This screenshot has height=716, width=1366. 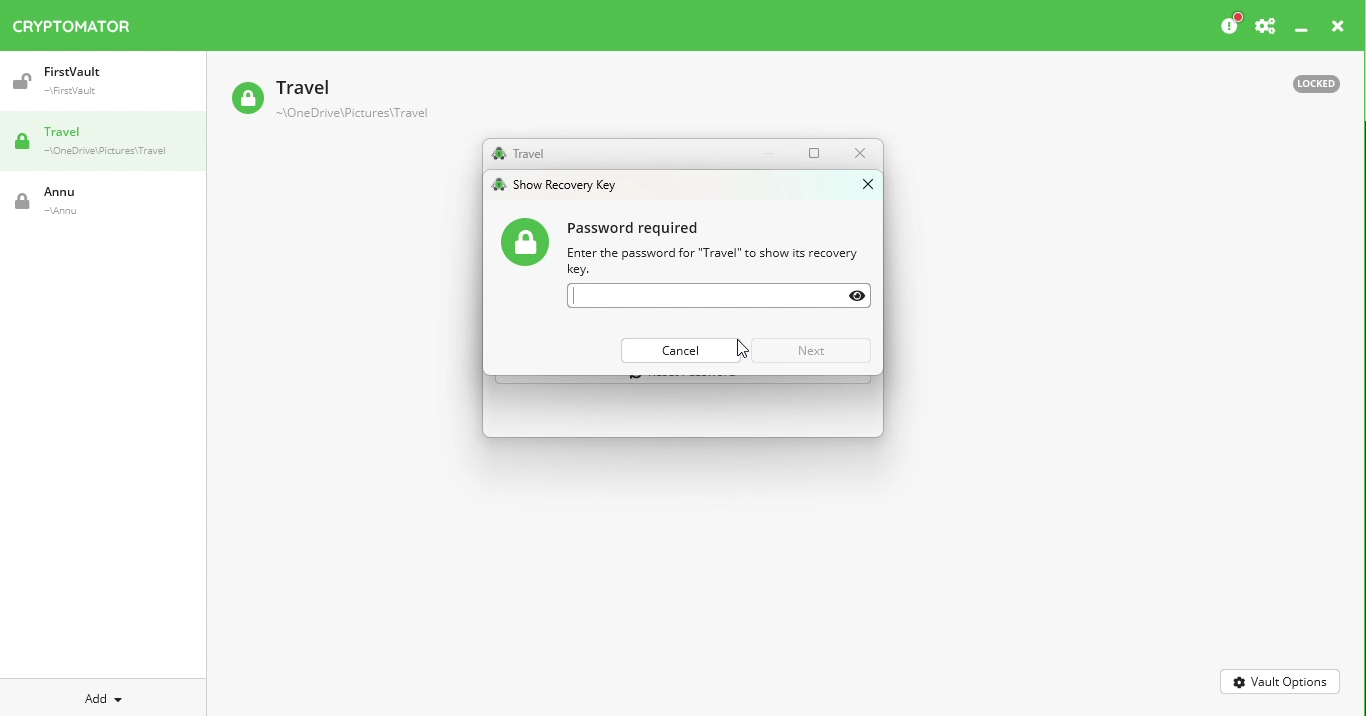 I want to click on Close, so click(x=859, y=153).